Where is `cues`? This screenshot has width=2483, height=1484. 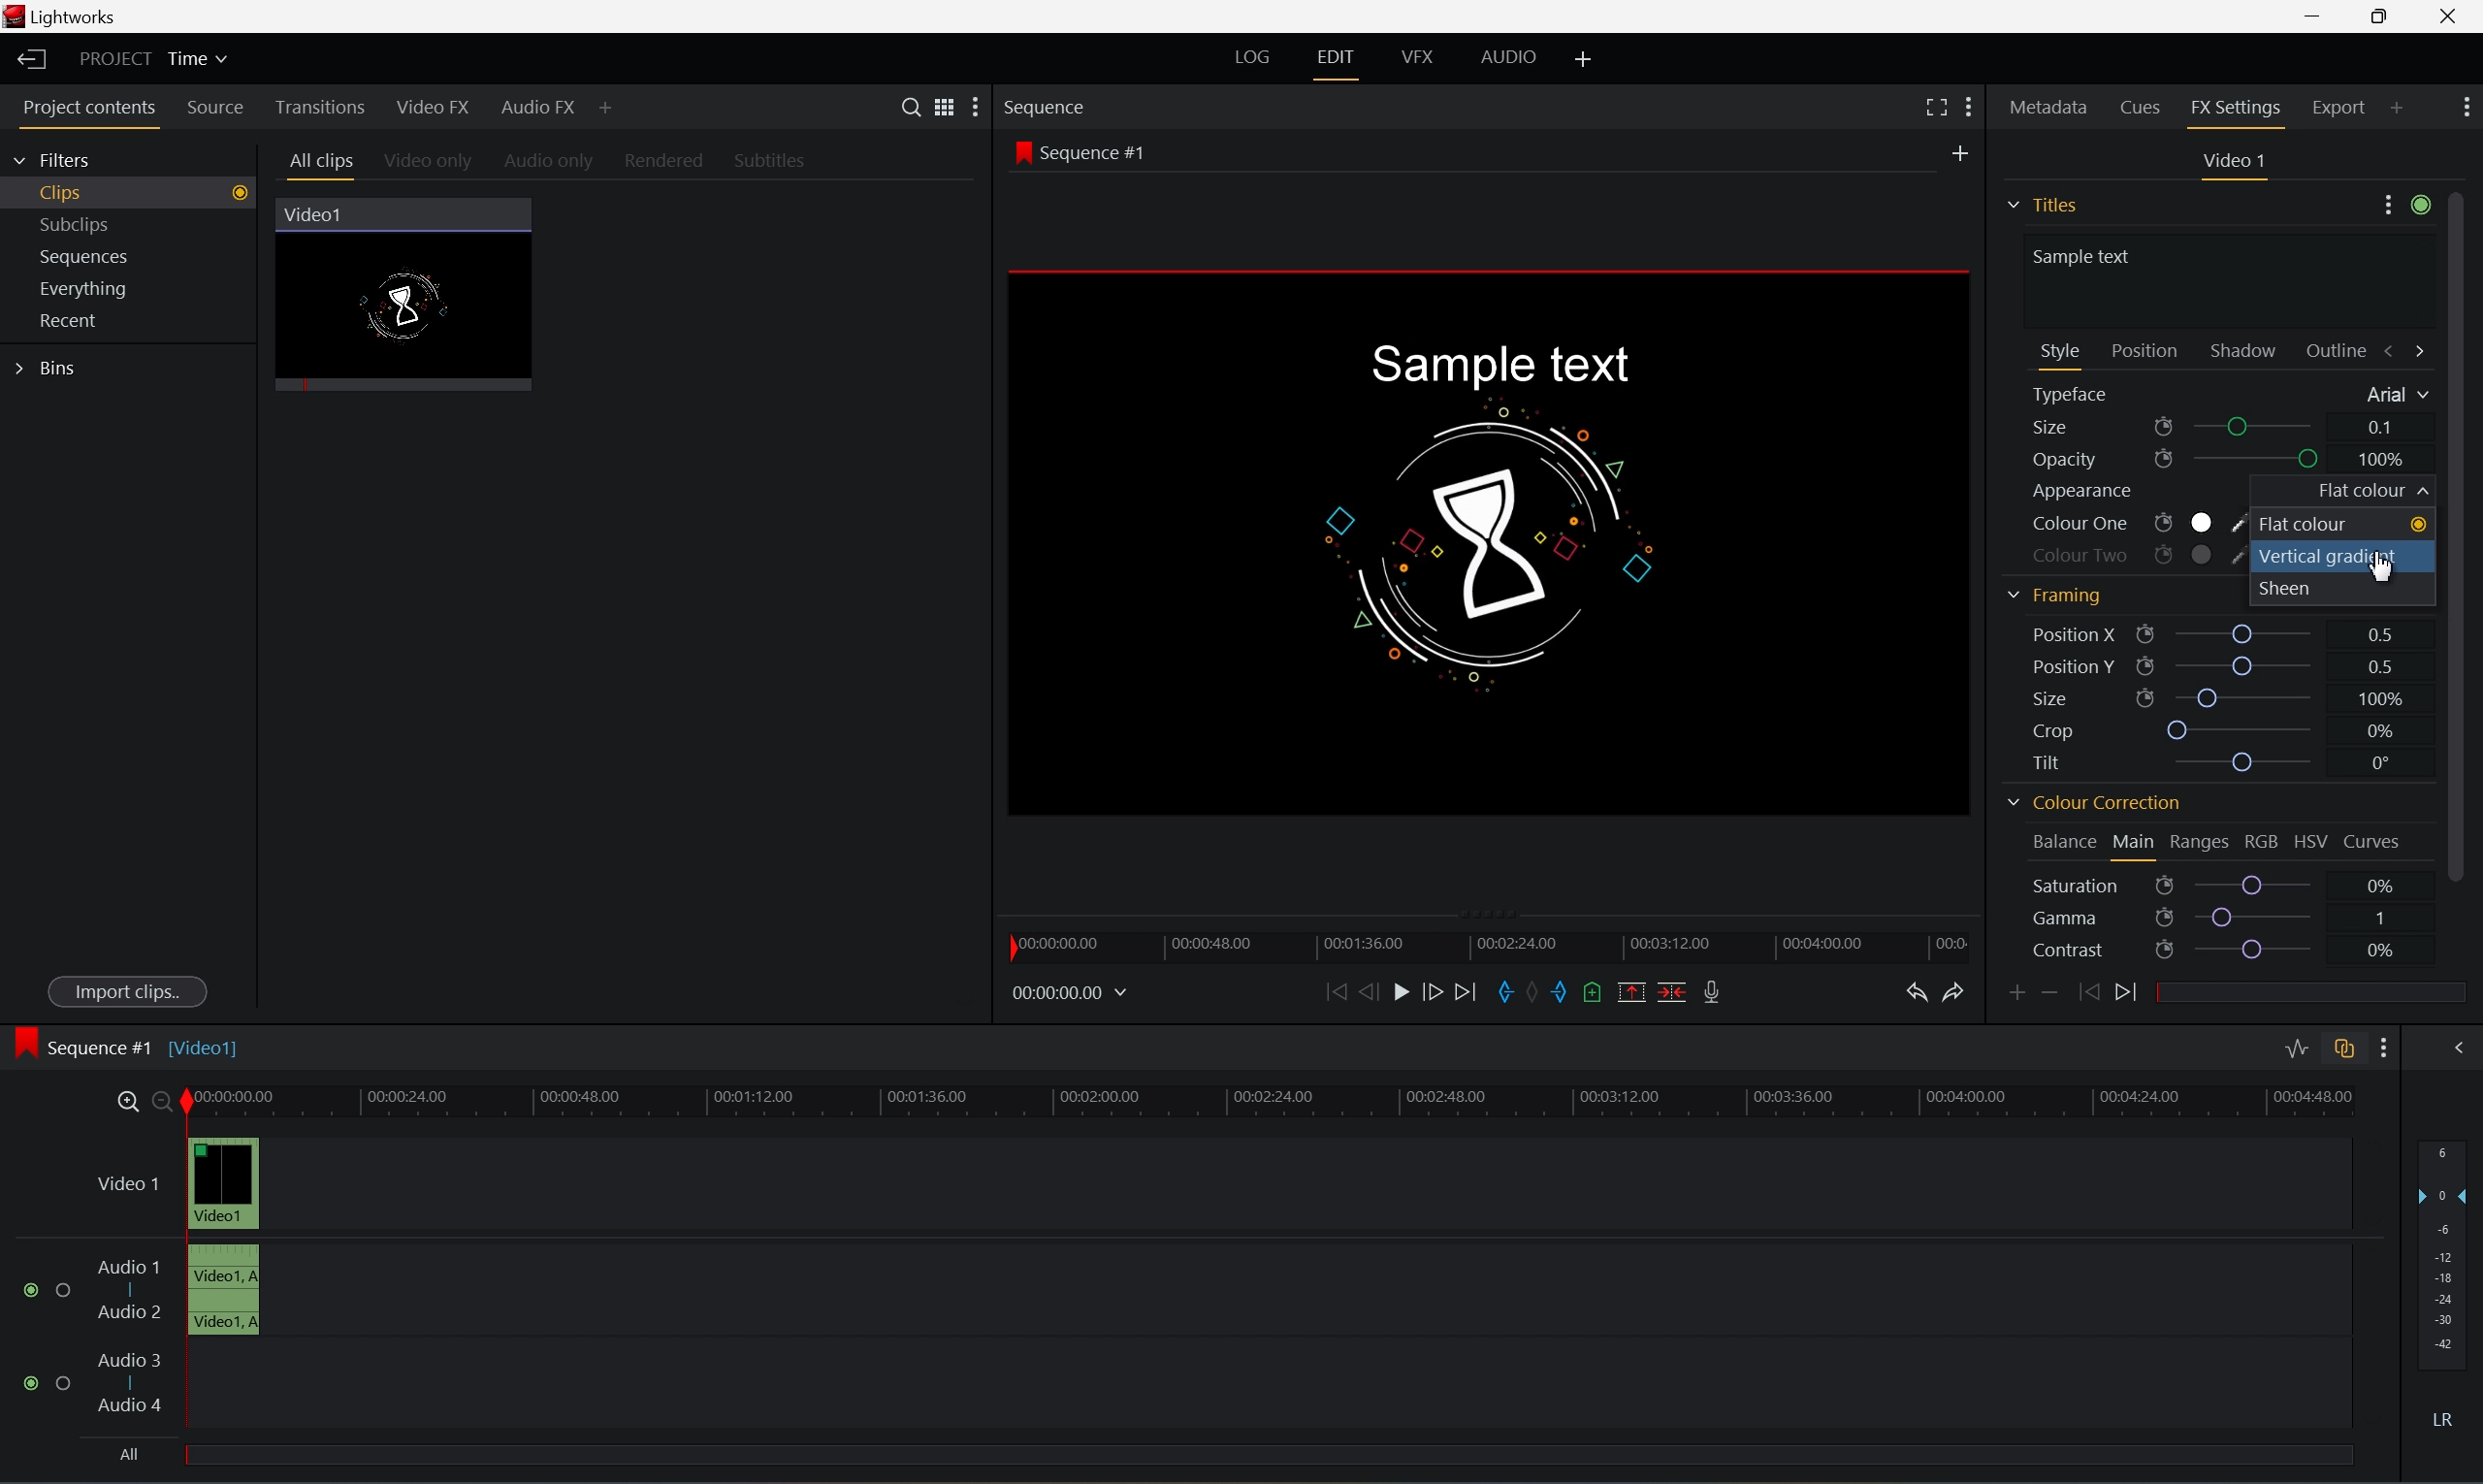 cues is located at coordinates (2142, 111).